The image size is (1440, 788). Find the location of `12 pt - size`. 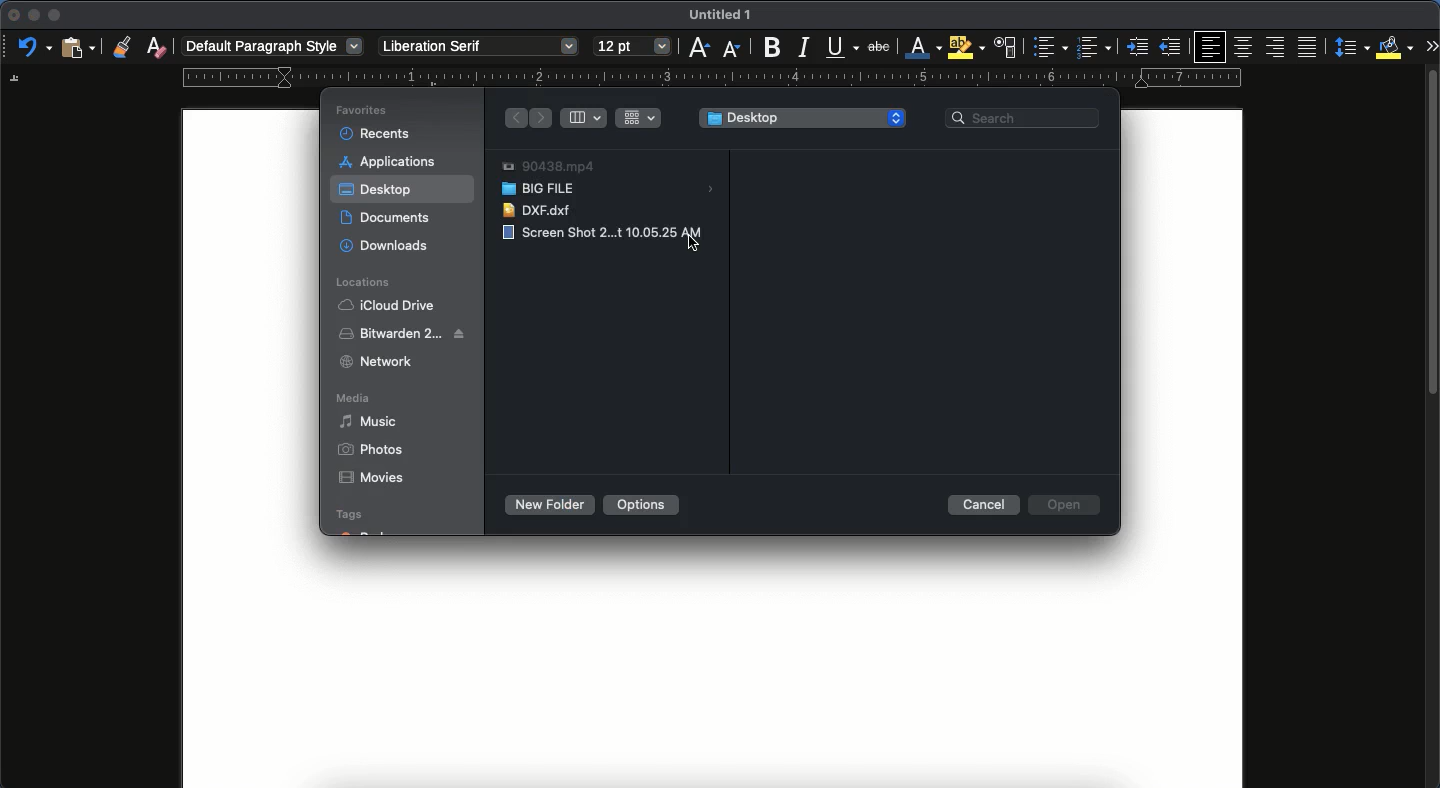

12 pt - size is located at coordinates (631, 47).